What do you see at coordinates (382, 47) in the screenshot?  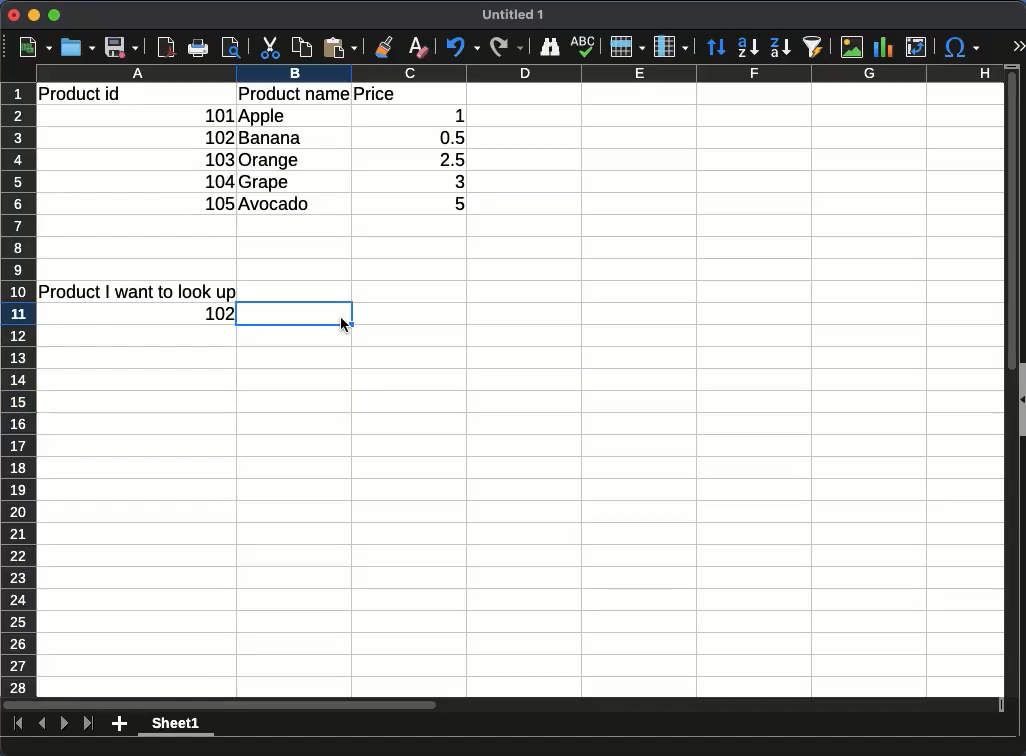 I see `clone formatting` at bounding box center [382, 47].